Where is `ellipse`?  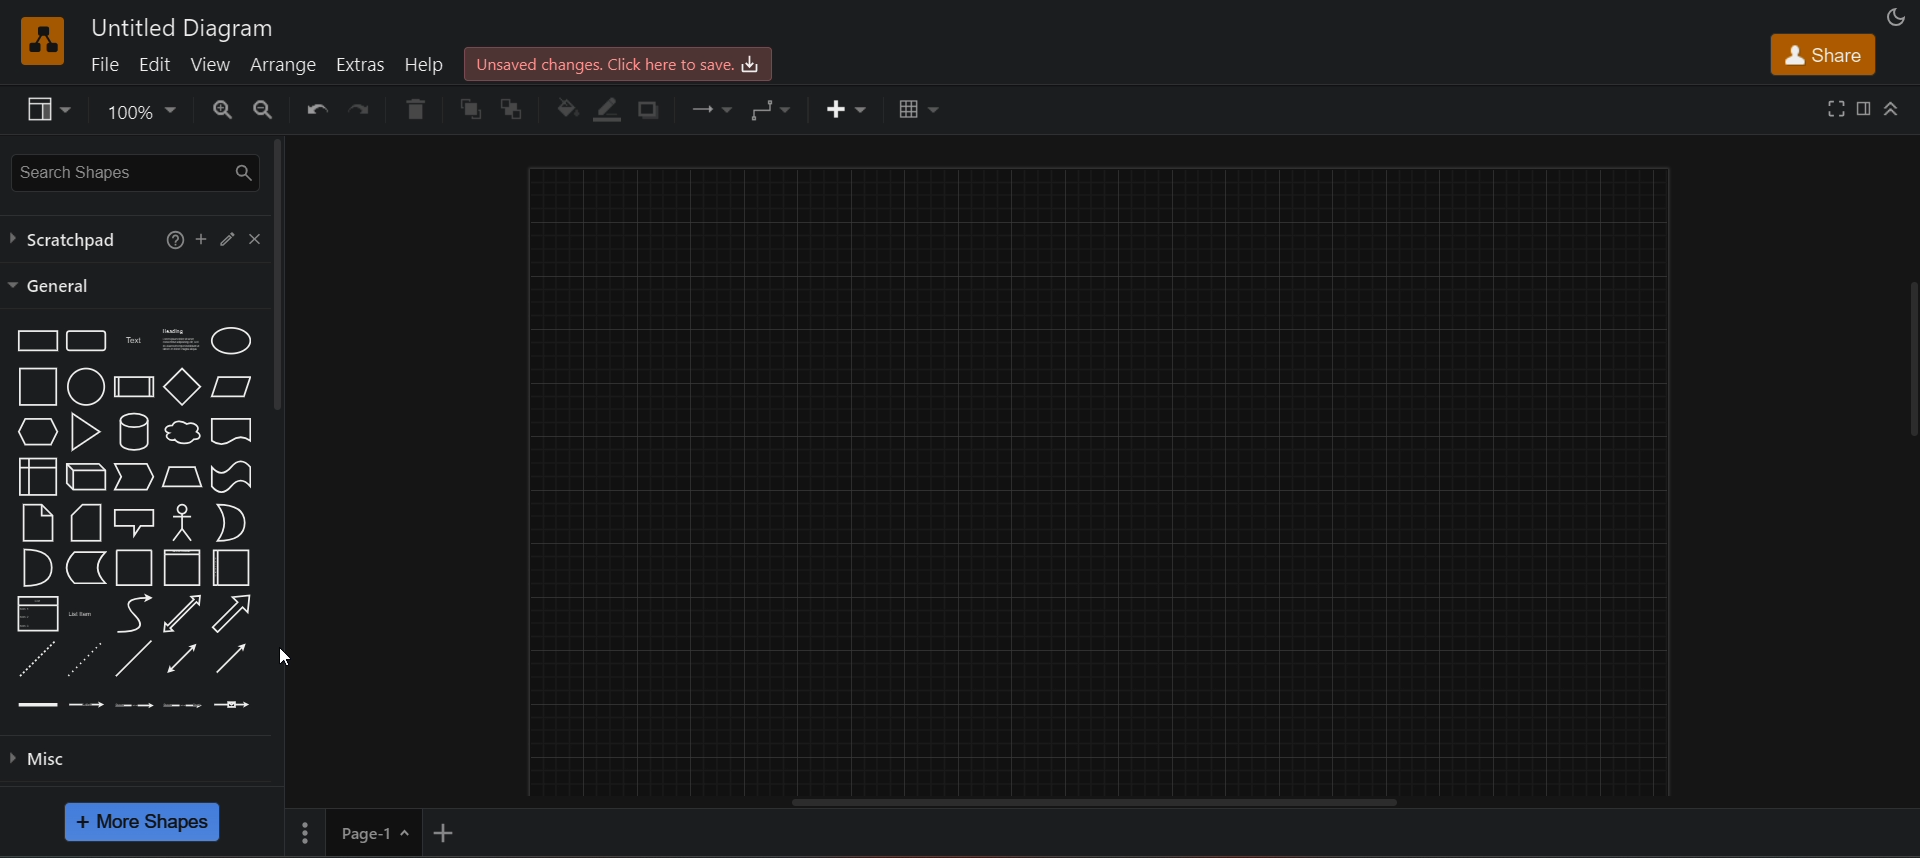
ellipse is located at coordinates (231, 339).